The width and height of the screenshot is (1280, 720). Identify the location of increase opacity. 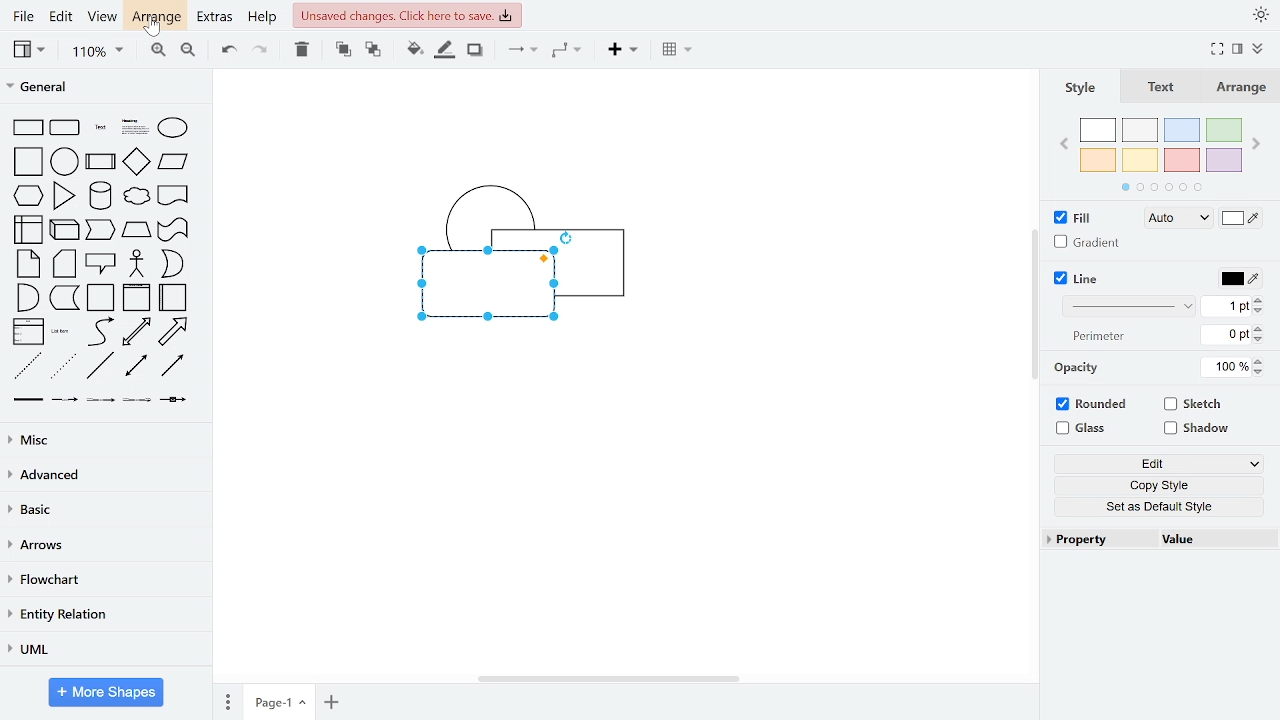
(1259, 361).